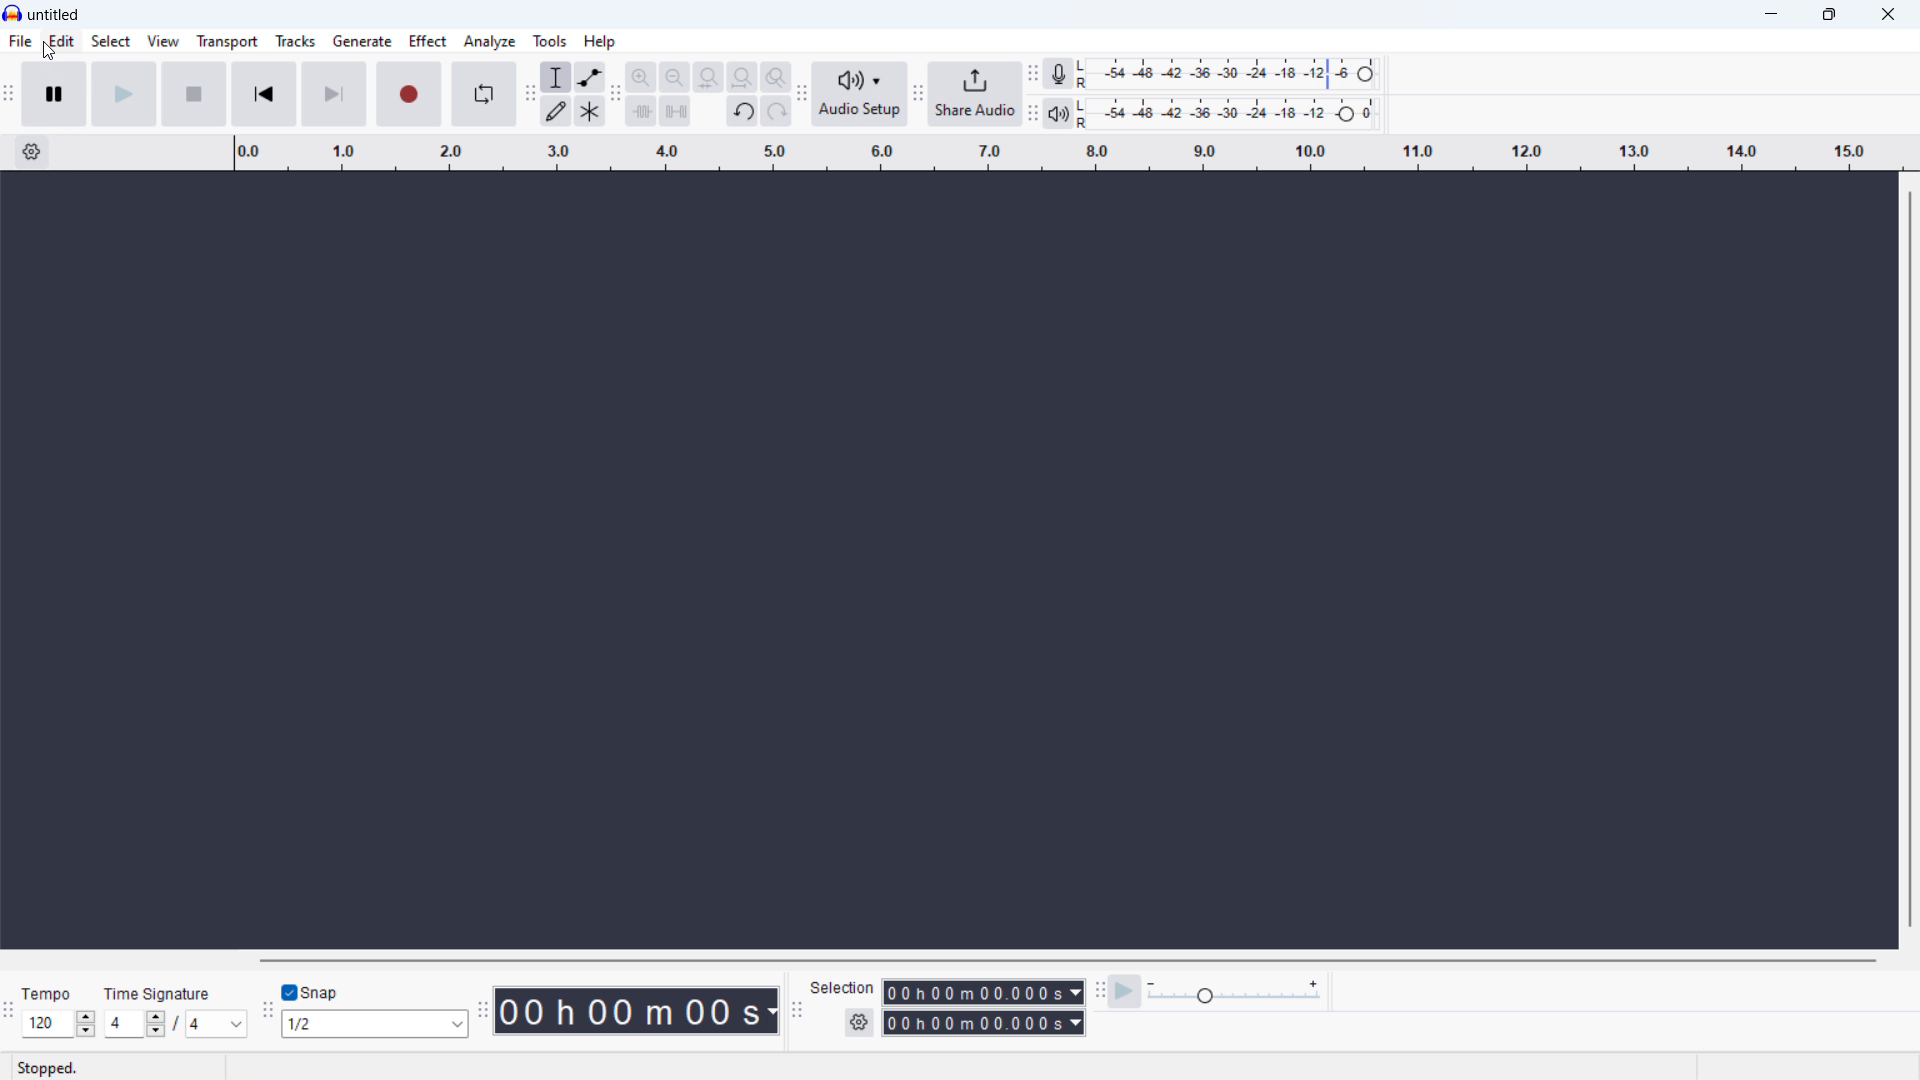  What do you see at coordinates (110, 41) in the screenshot?
I see `select` at bounding box center [110, 41].